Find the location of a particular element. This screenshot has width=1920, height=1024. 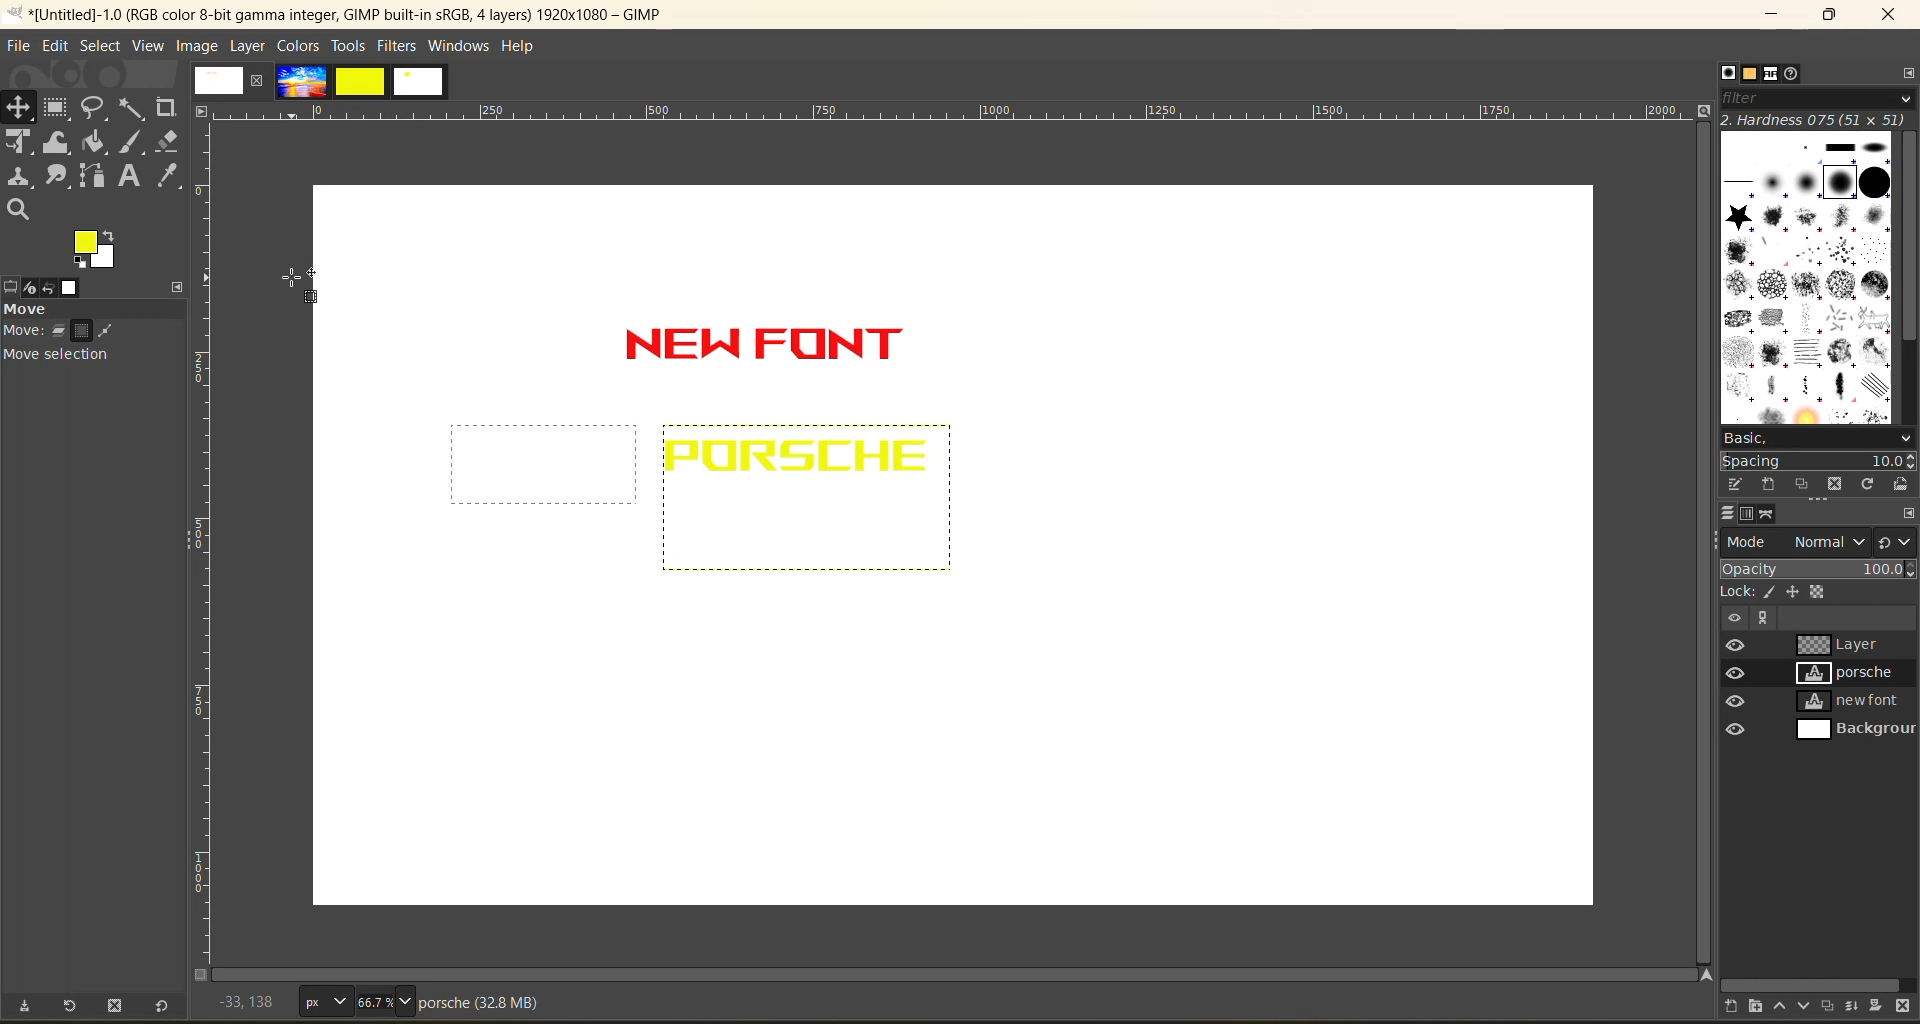

more is located at coordinates (1761, 619).